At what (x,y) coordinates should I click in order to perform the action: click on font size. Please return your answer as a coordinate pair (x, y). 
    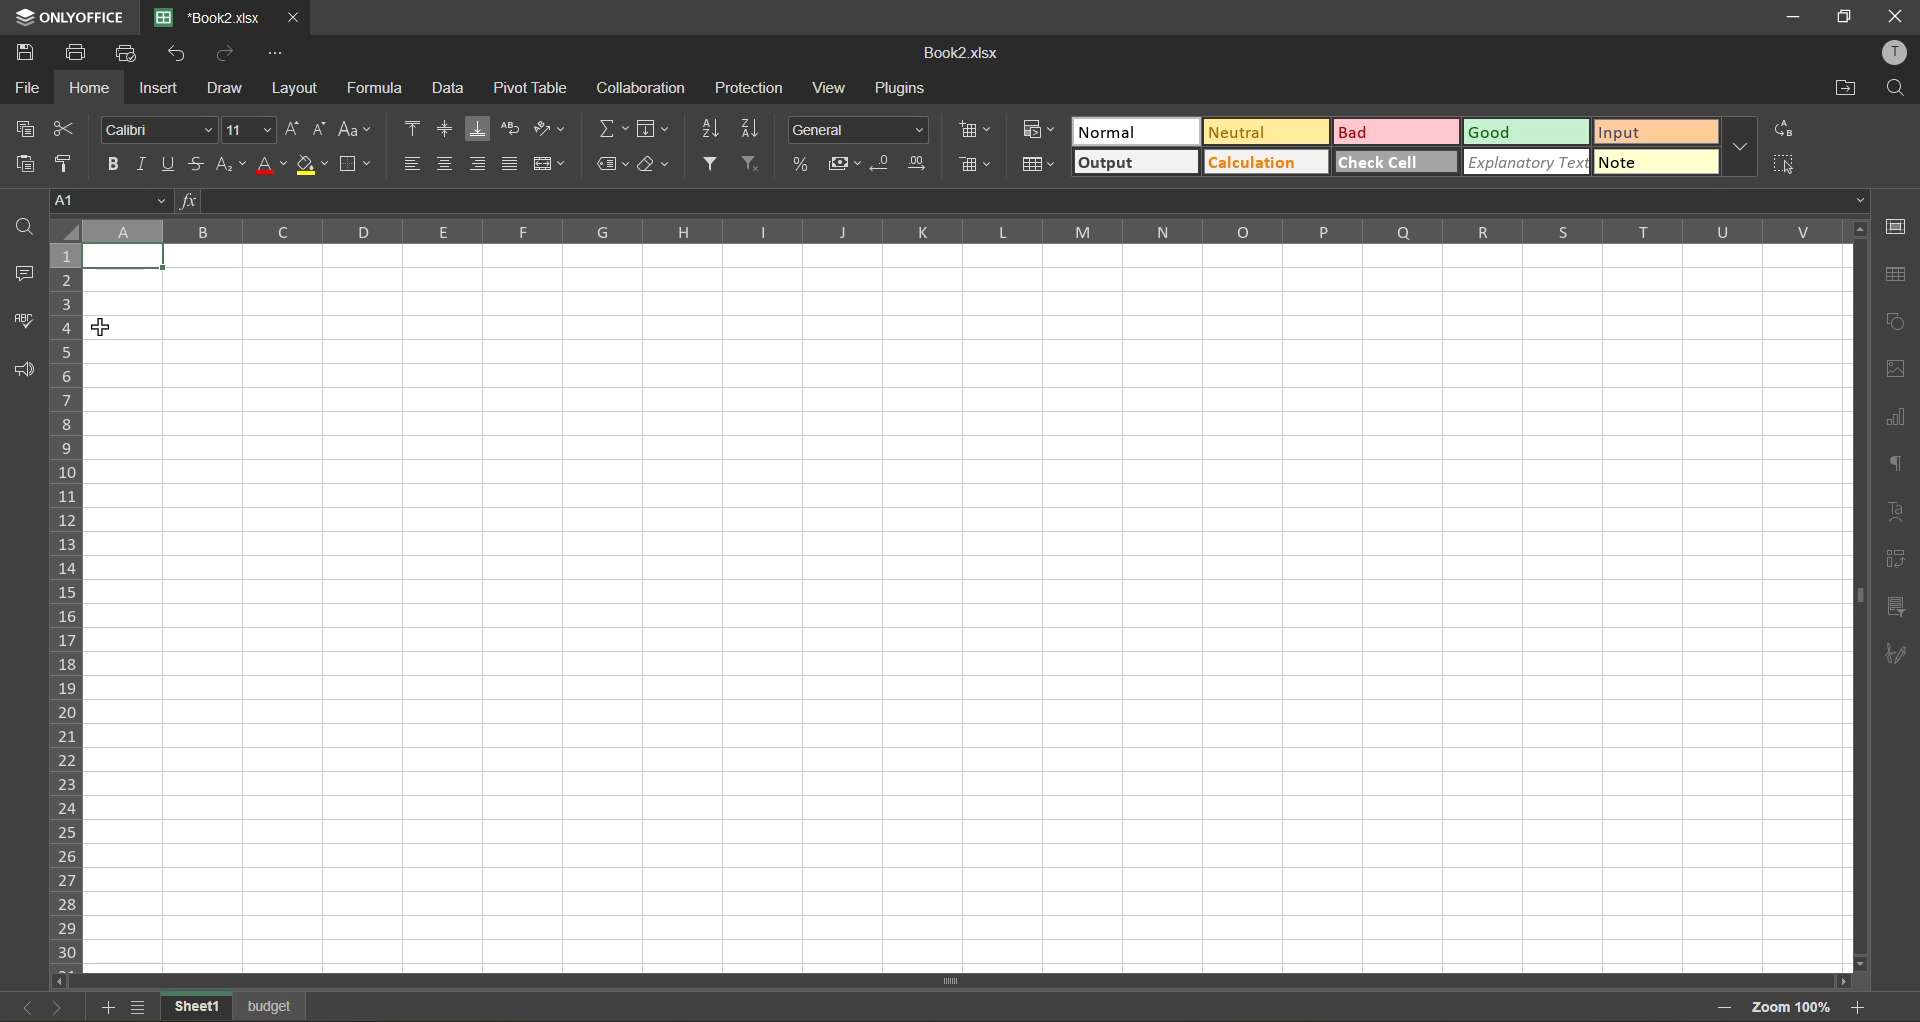
    Looking at the image, I should click on (248, 128).